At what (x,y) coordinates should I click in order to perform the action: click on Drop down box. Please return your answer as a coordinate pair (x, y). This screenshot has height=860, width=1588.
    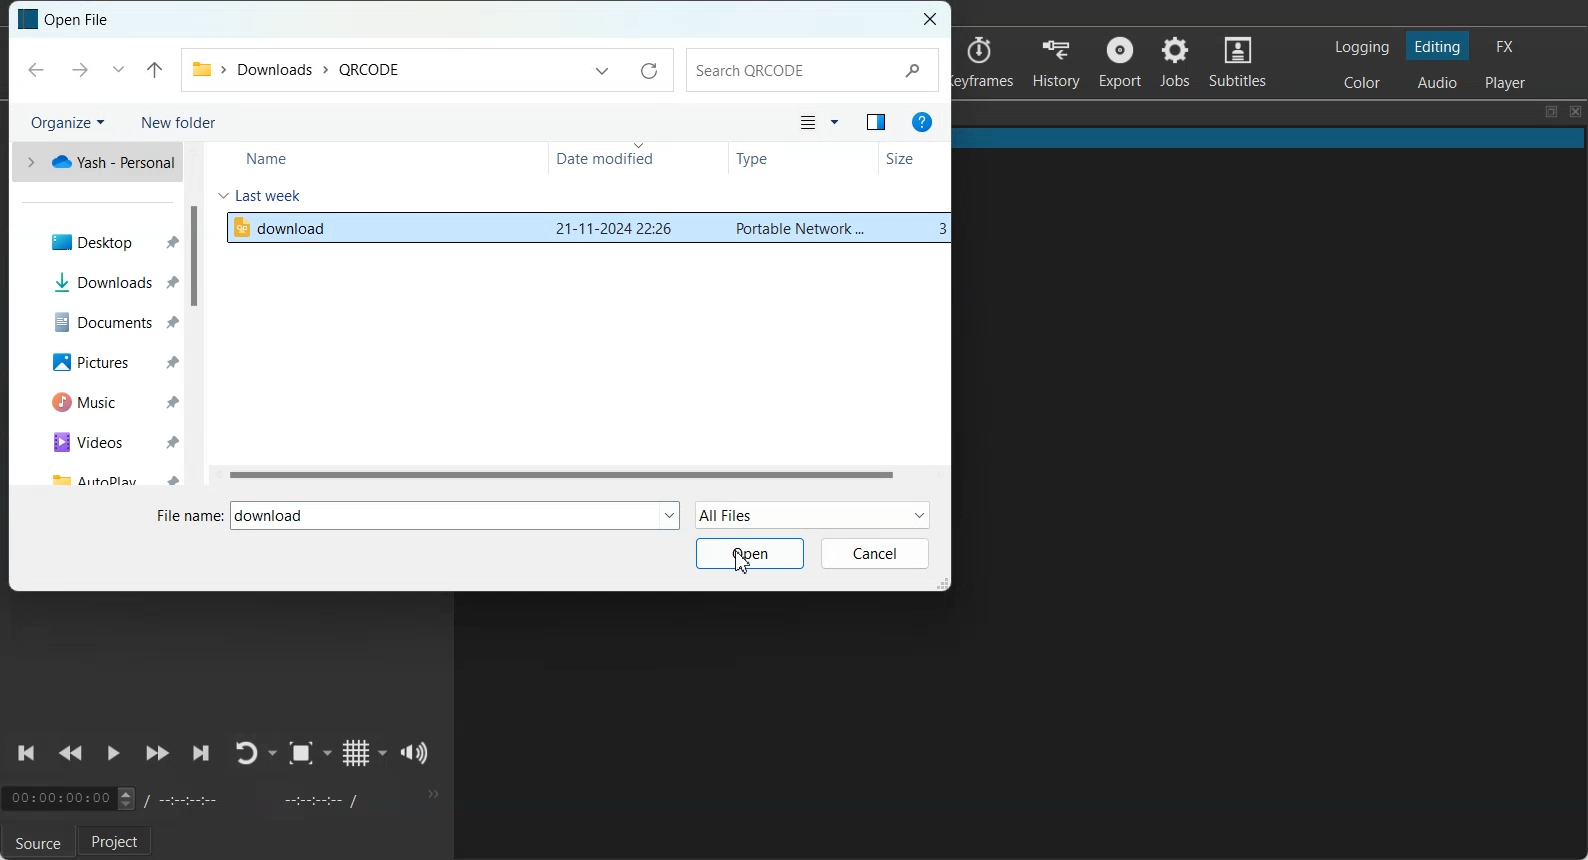
    Looking at the image, I should click on (274, 753).